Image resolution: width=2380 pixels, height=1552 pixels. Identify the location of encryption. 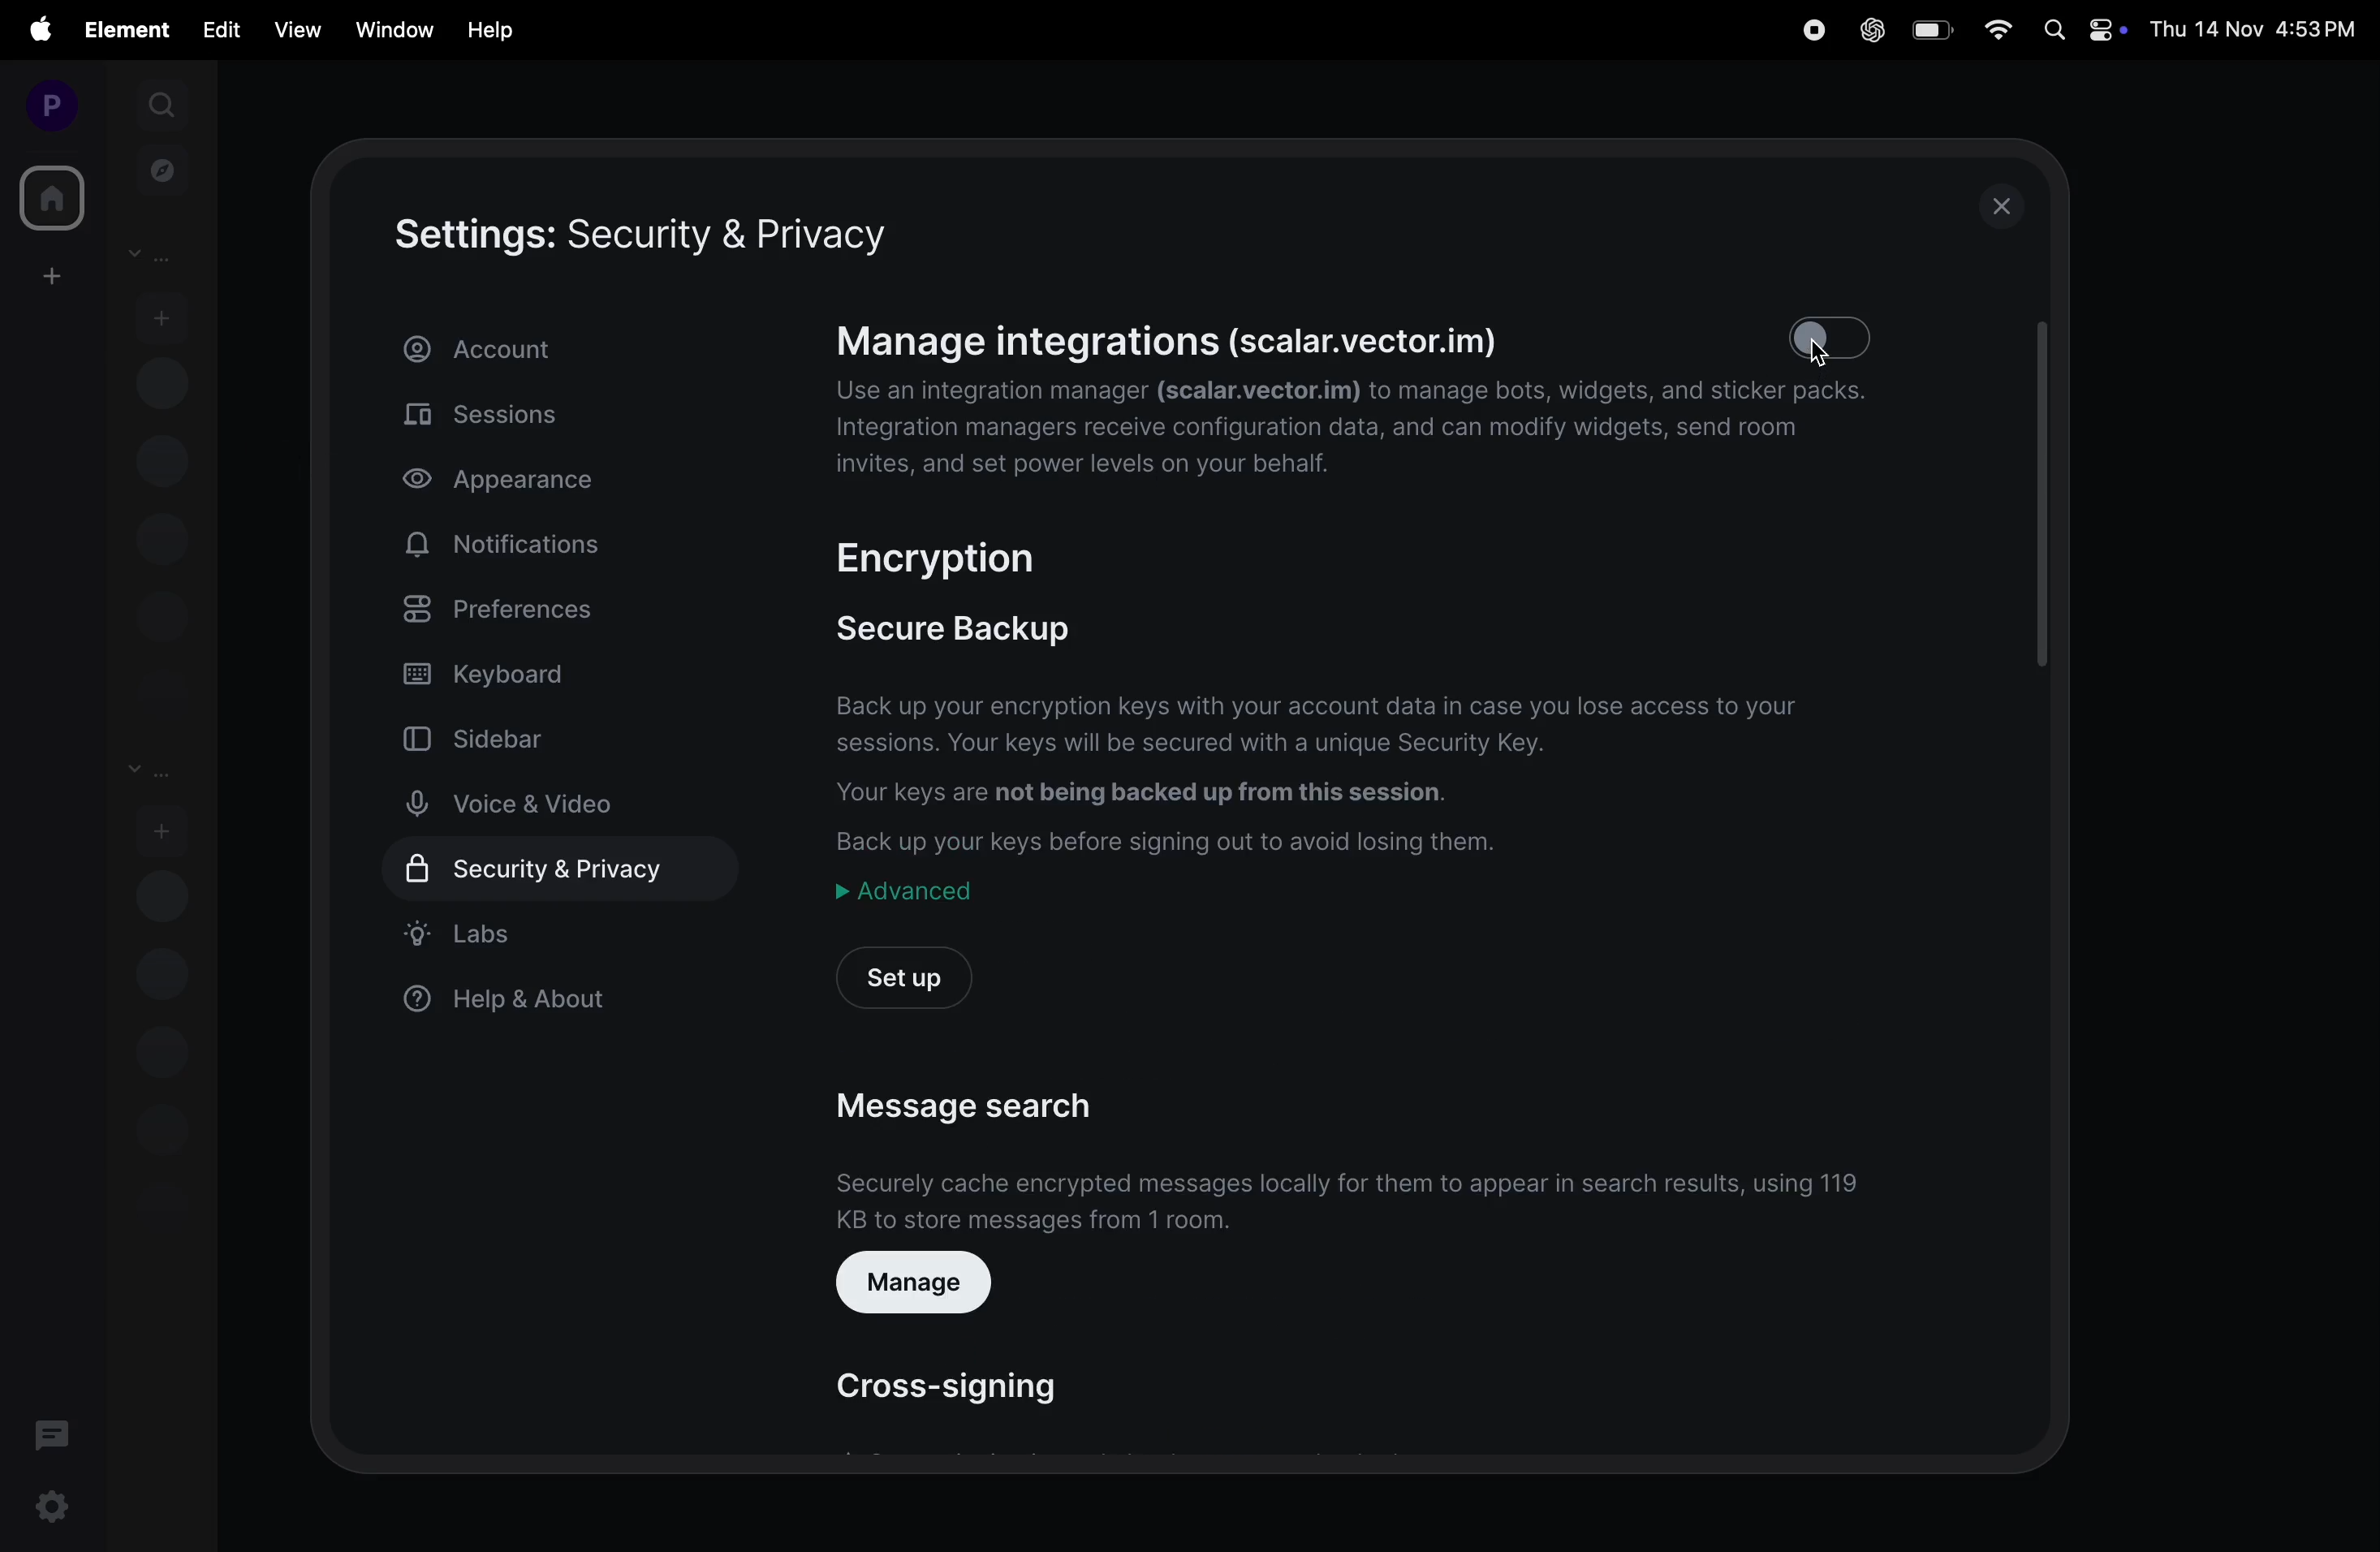
(944, 554).